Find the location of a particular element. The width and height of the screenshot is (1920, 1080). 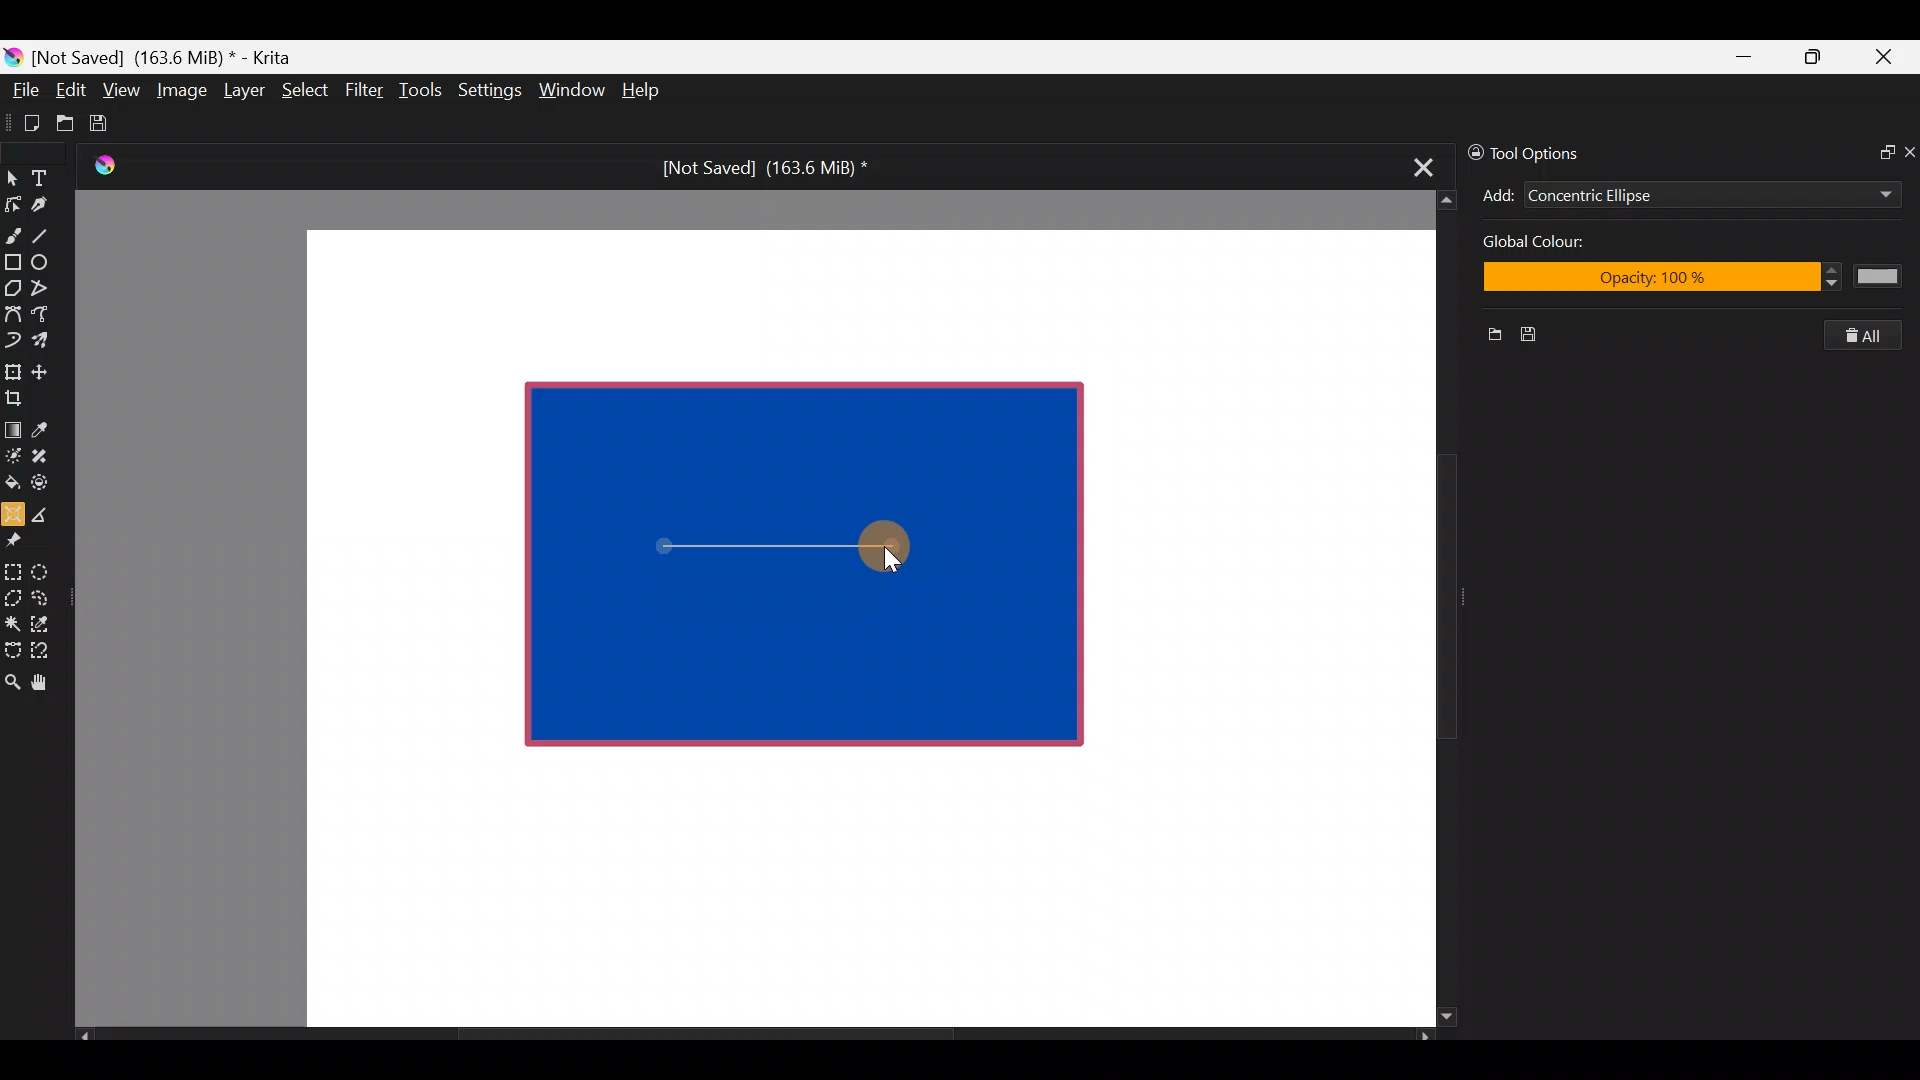

Move a layer is located at coordinates (46, 369).